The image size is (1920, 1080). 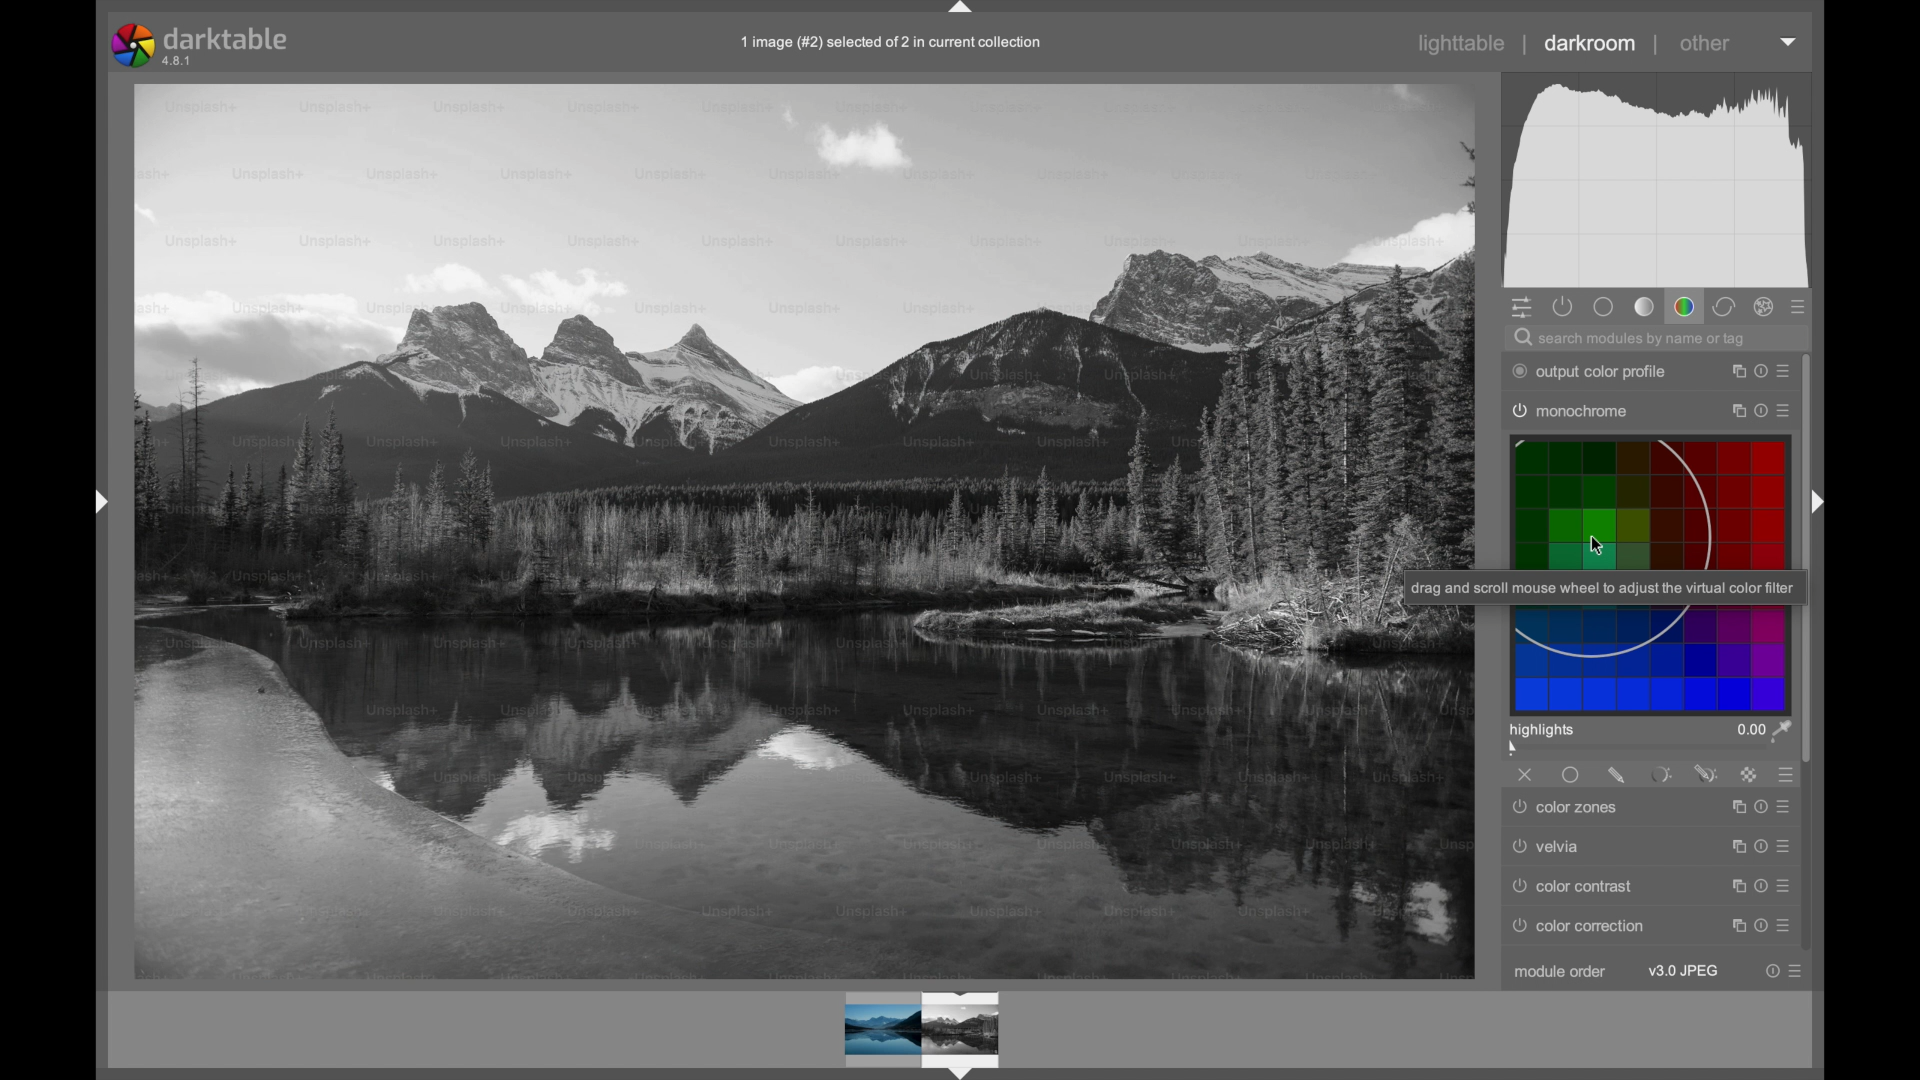 I want to click on instance, so click(x=1735, y=925).